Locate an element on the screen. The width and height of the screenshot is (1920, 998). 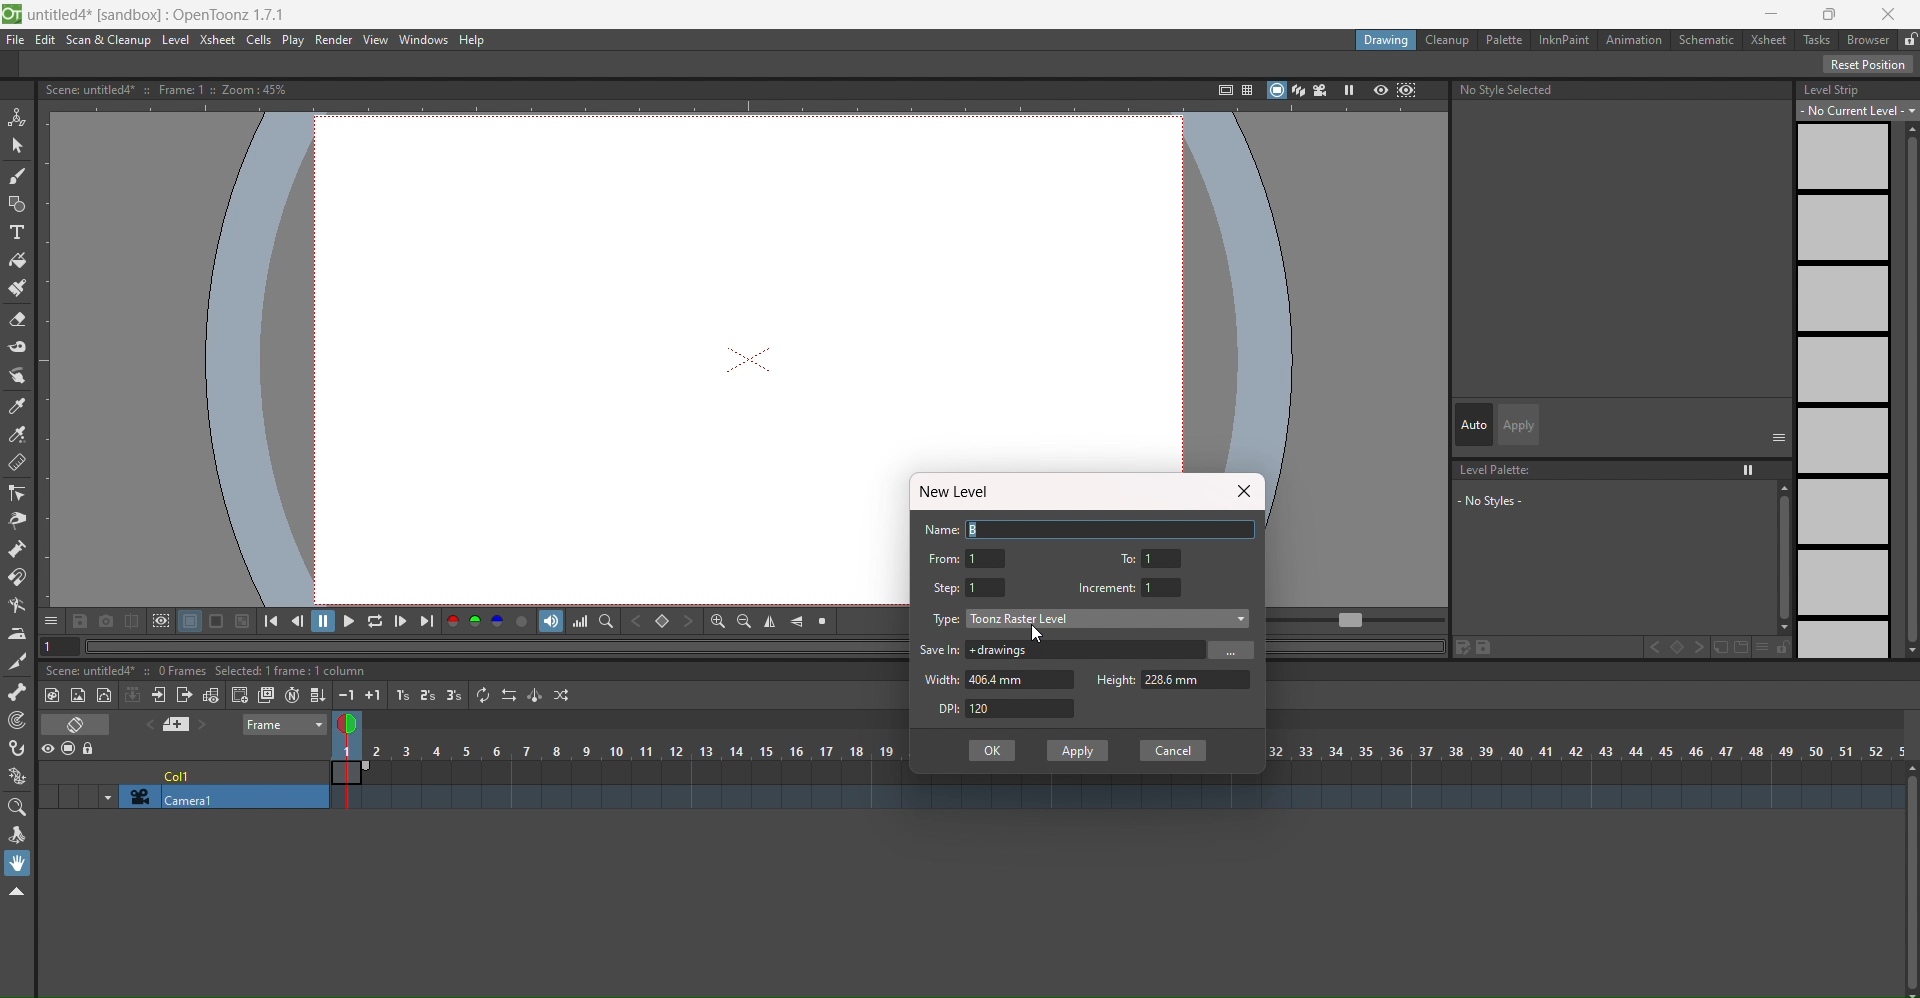
from is located at coordinates (943, 558).